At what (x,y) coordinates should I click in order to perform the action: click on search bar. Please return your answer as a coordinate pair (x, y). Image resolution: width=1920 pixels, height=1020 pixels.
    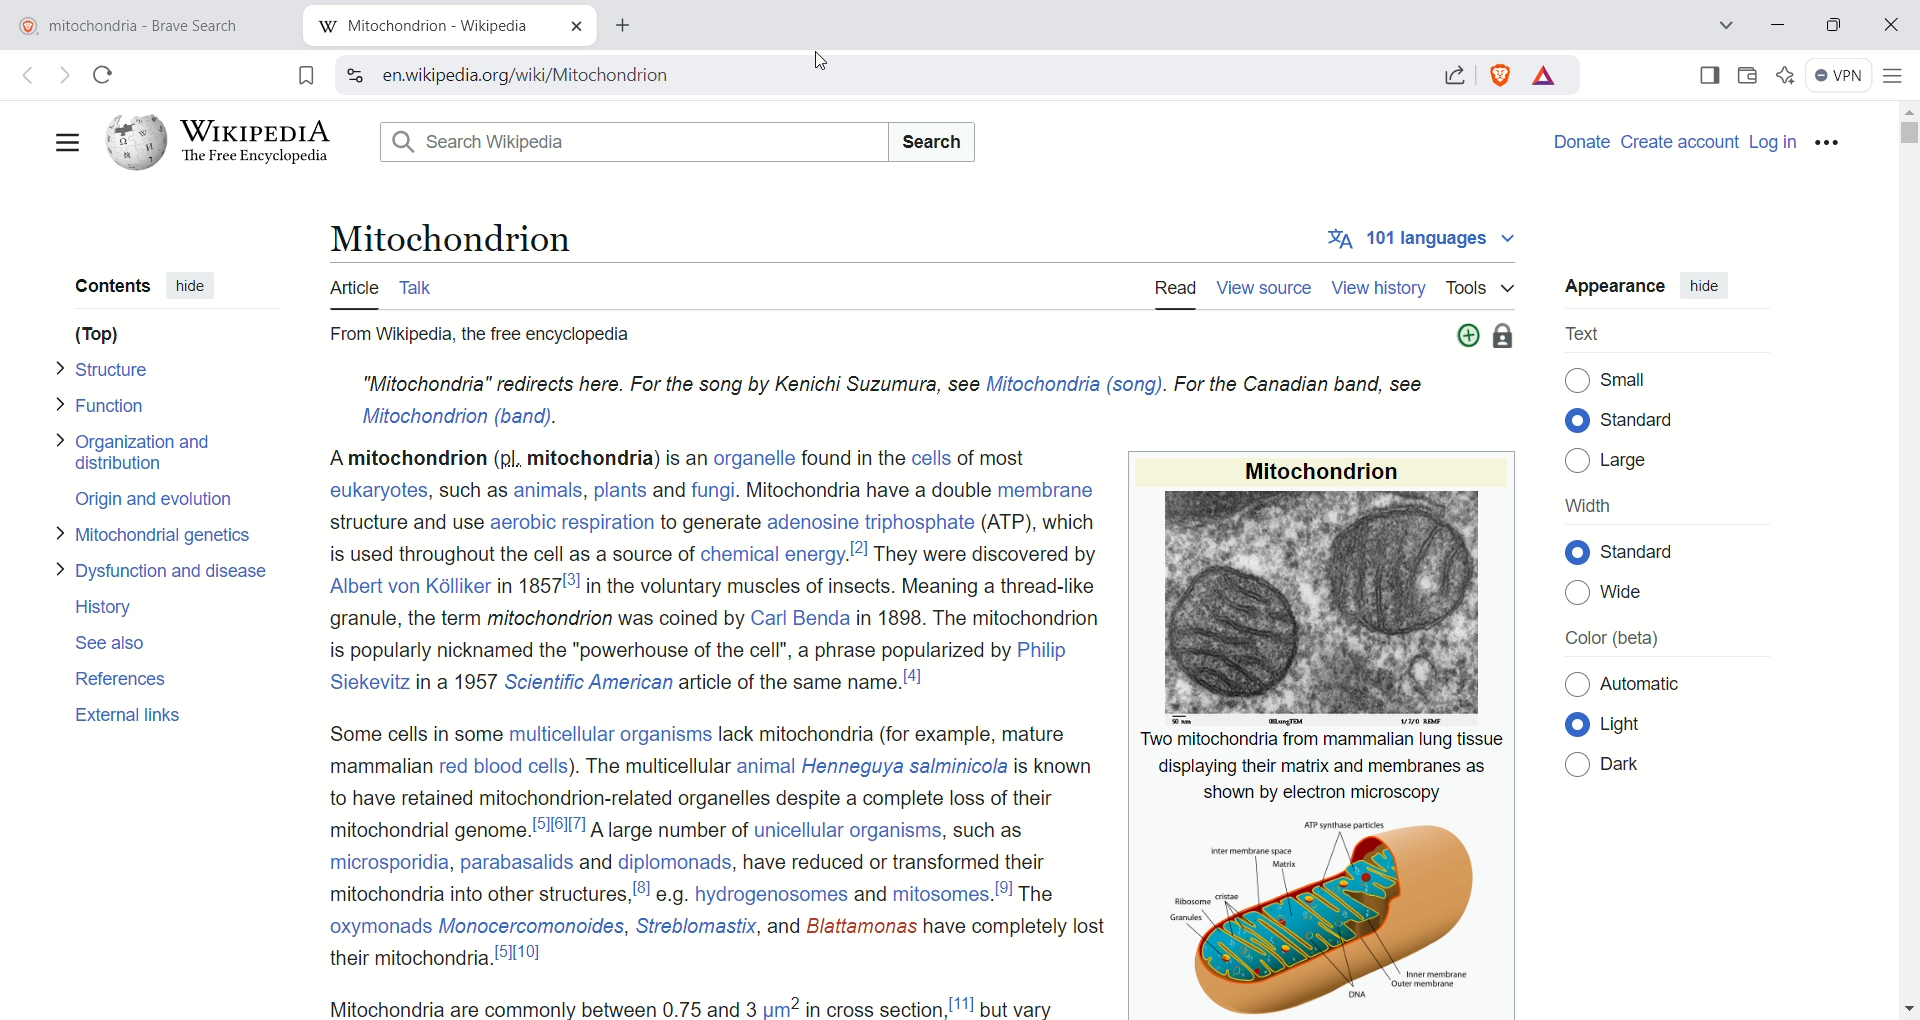
    Looking at the image, I should click on (626, 141).